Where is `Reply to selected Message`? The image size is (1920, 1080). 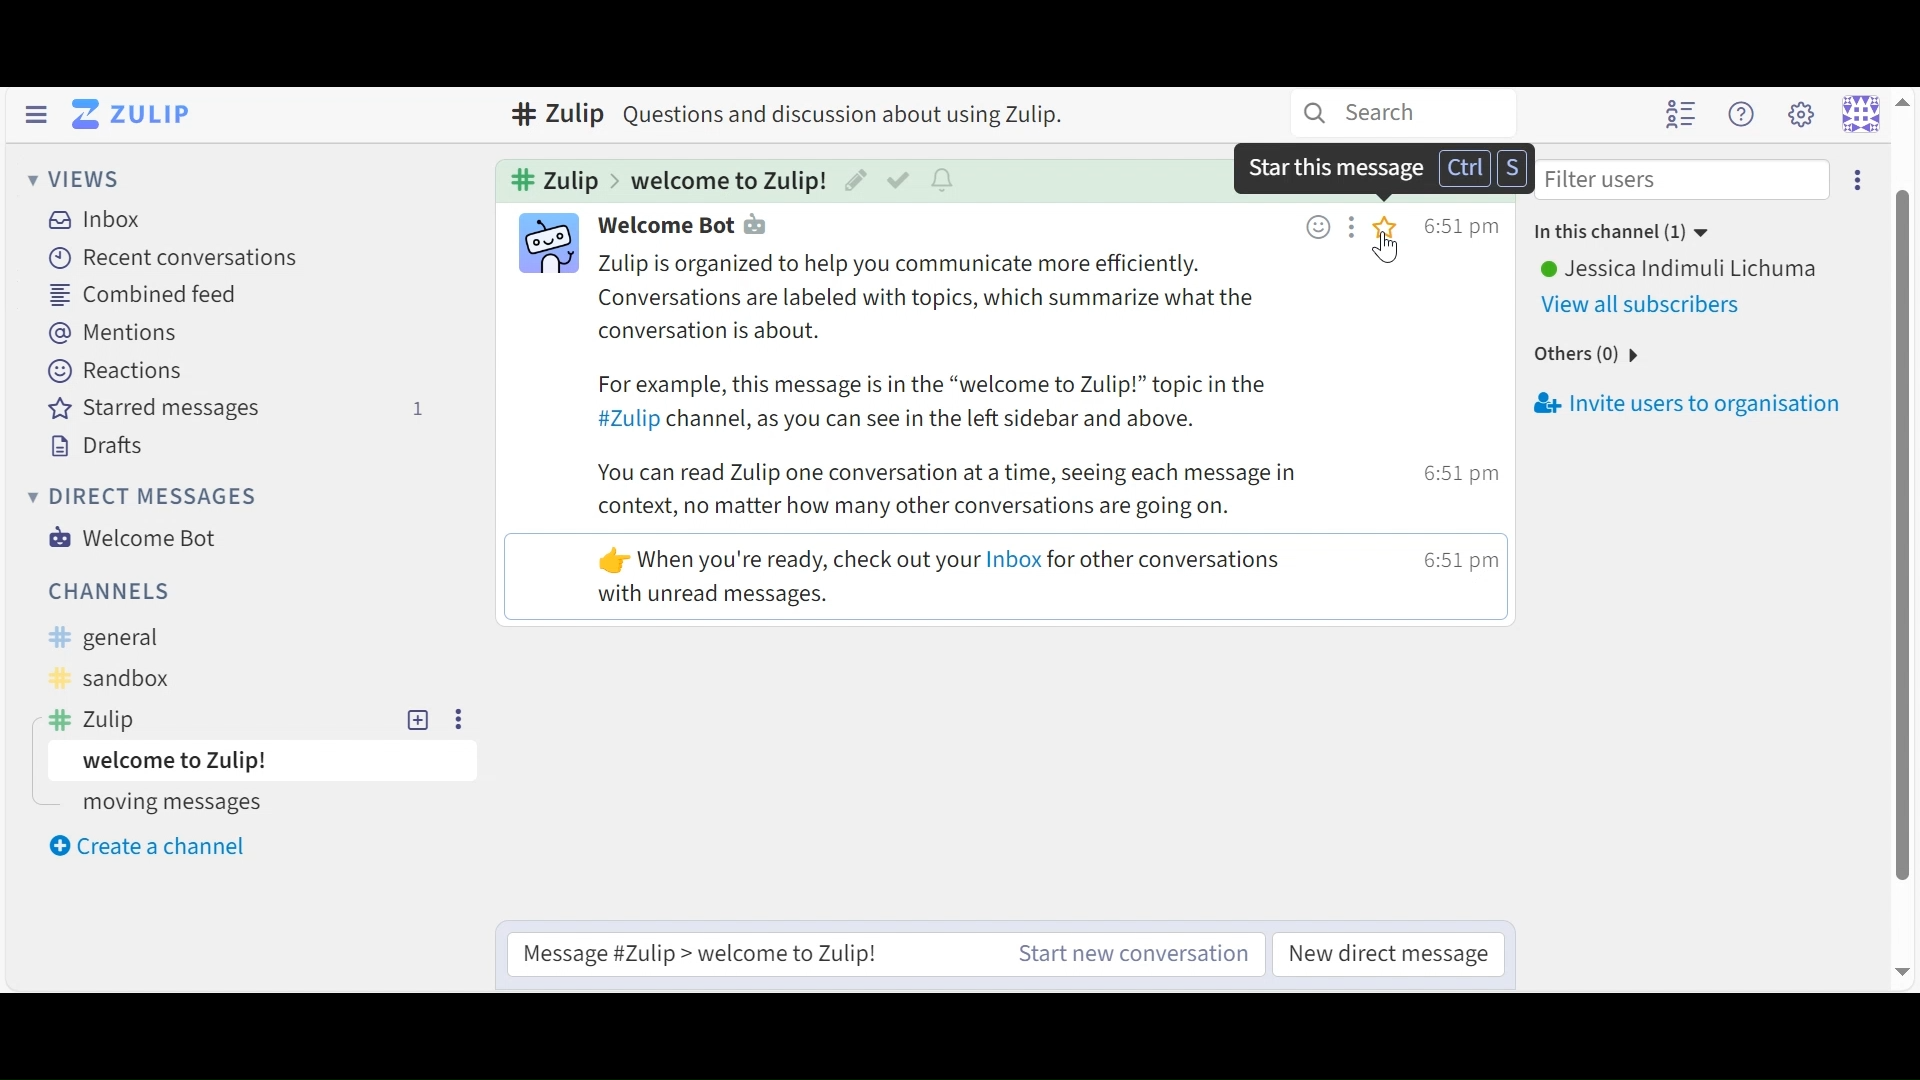 Reply to selected Message is located at coordinates (751, 952).